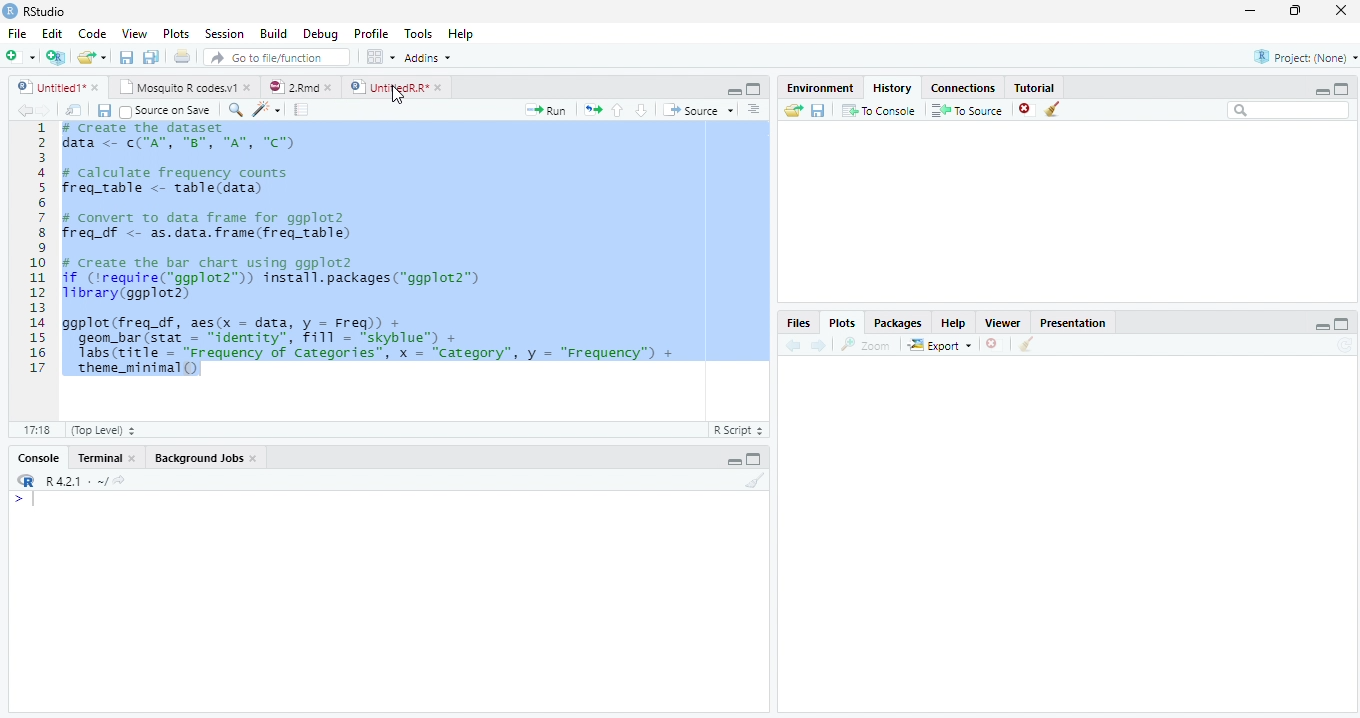  I want to click on UntitledR.R, so click(396, 86).